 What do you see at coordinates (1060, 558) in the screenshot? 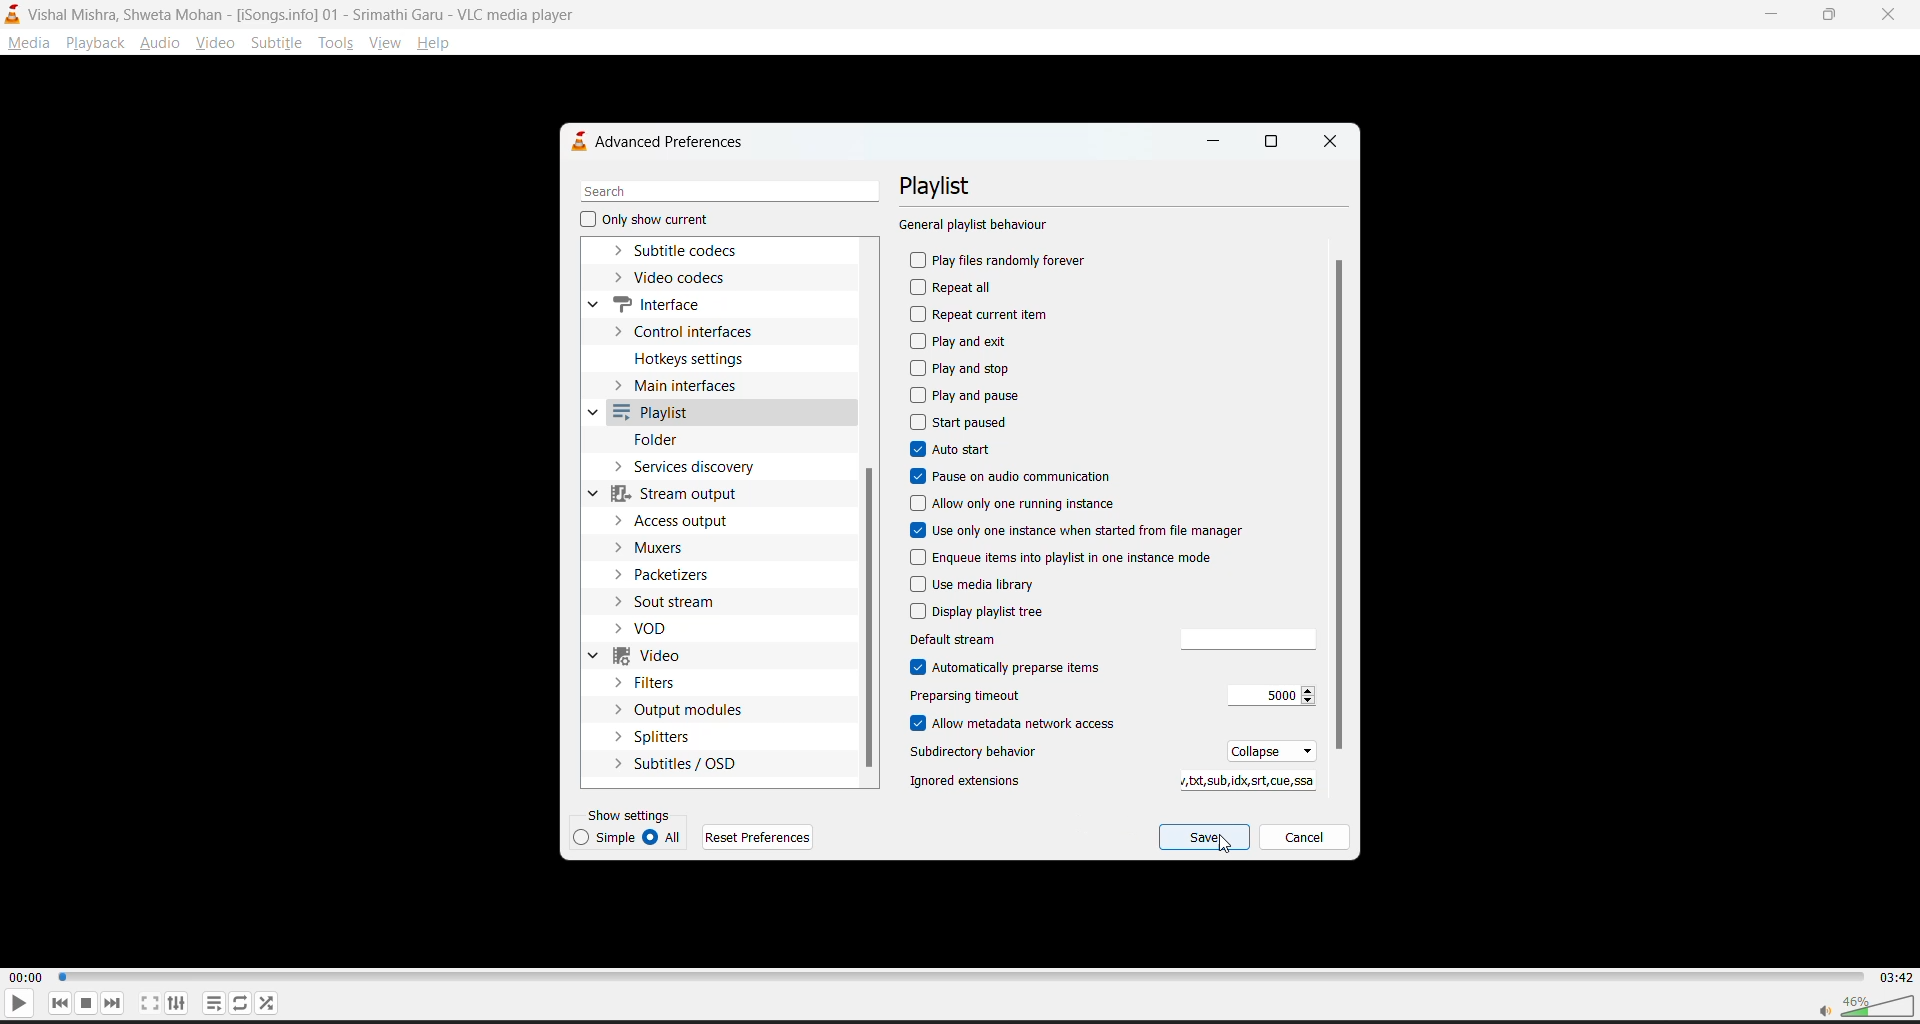
I see `enqueue items into playlist` at bounding box center [1060, 558].